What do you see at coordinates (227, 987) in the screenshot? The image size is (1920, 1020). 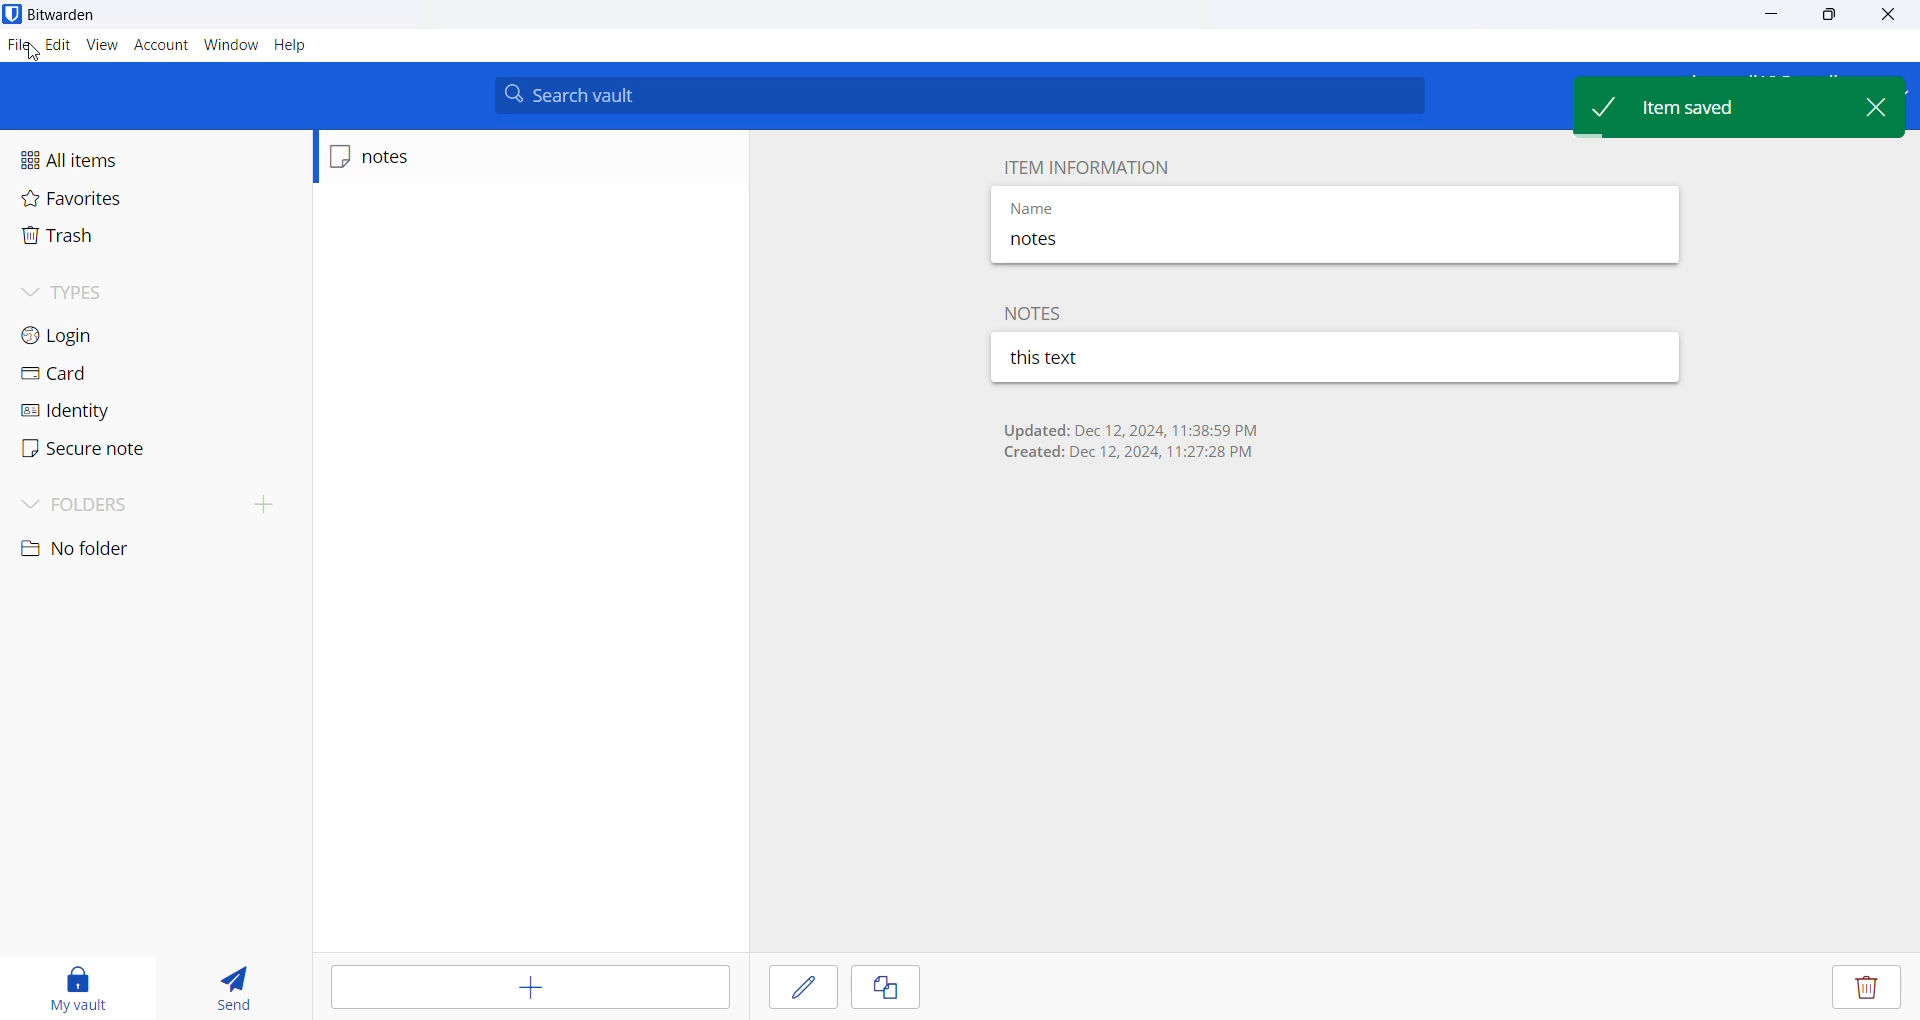 I see `send` at bounding box center [227, 987].